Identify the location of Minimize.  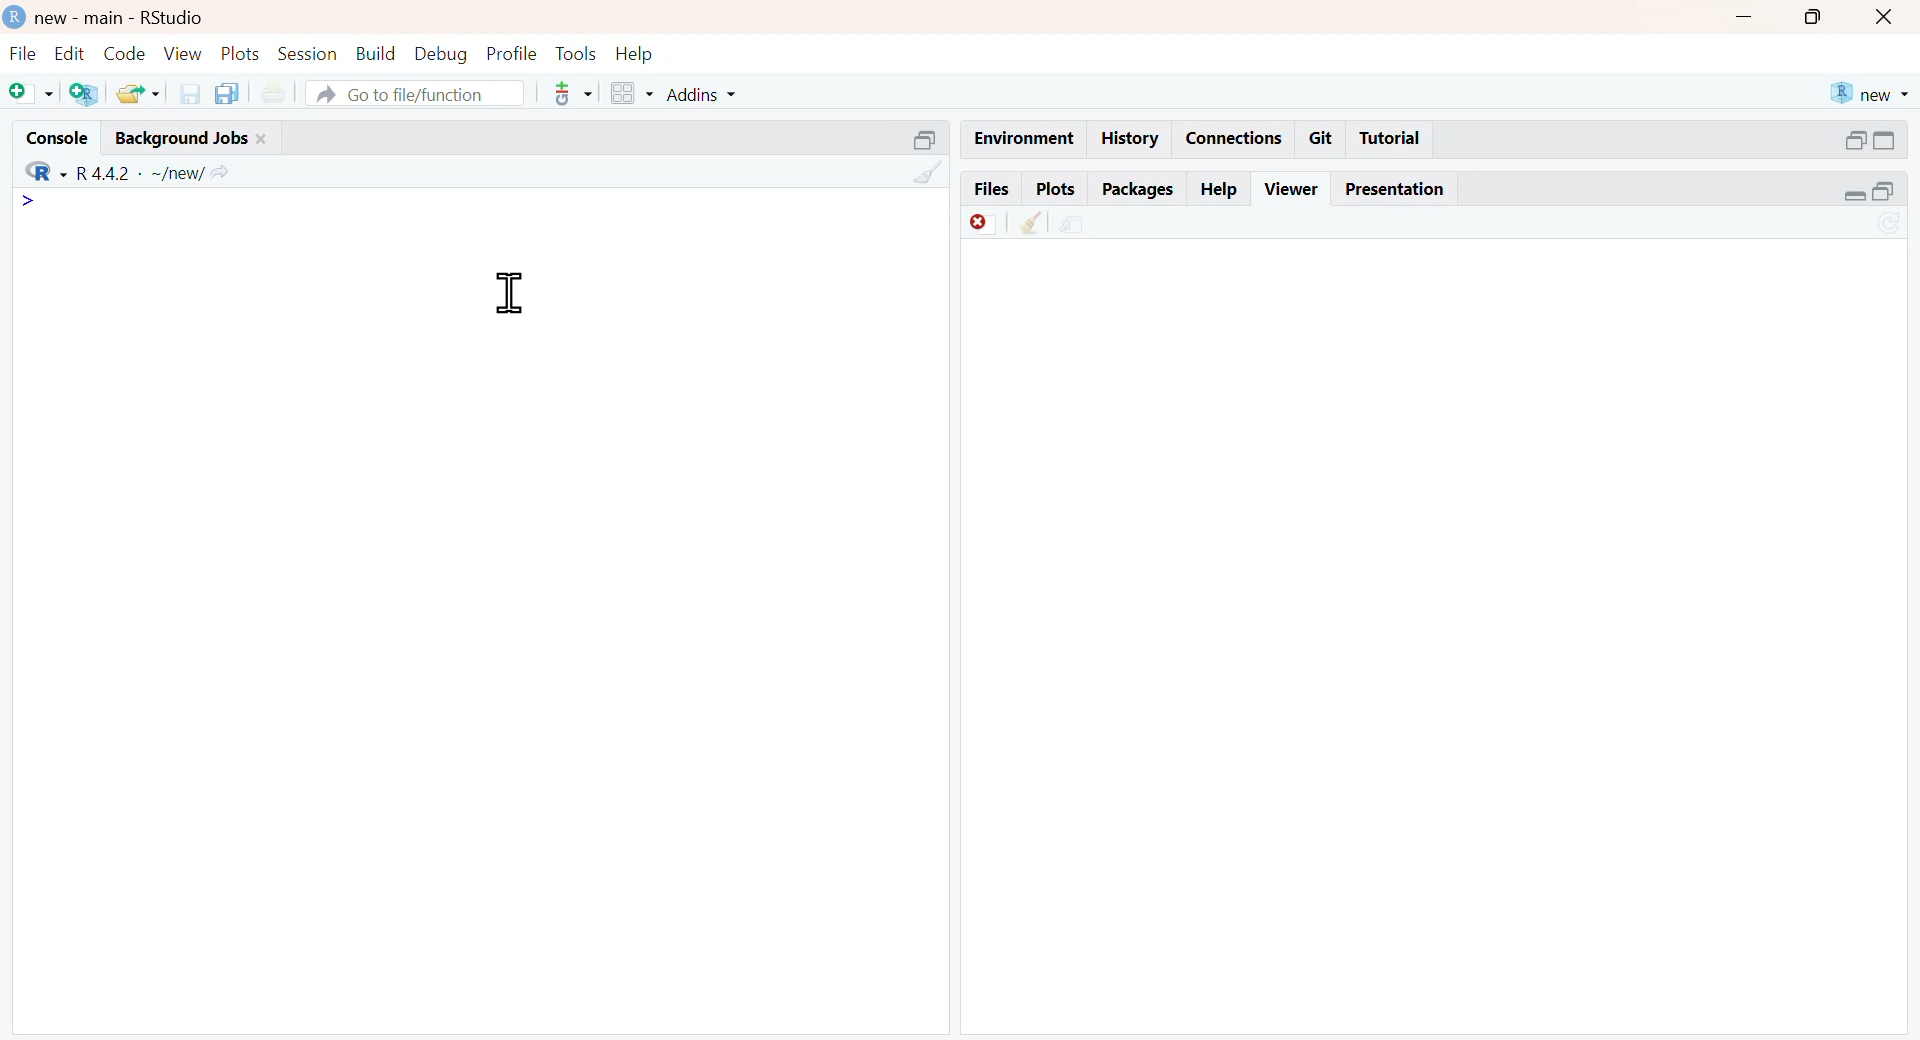
(911, 137).